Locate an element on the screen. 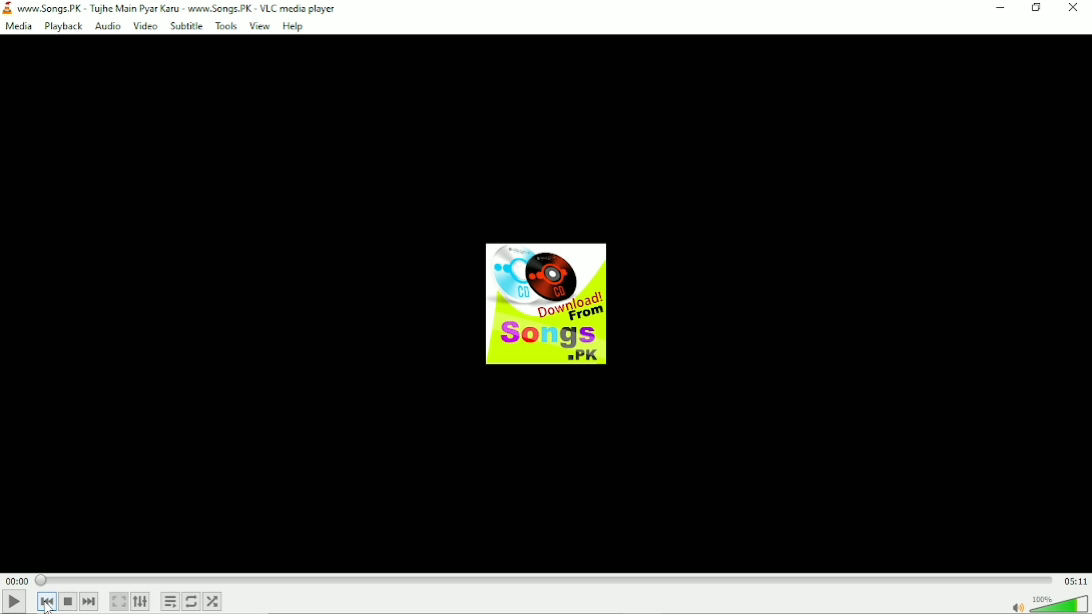  logo is located at coordinates (7, 8).